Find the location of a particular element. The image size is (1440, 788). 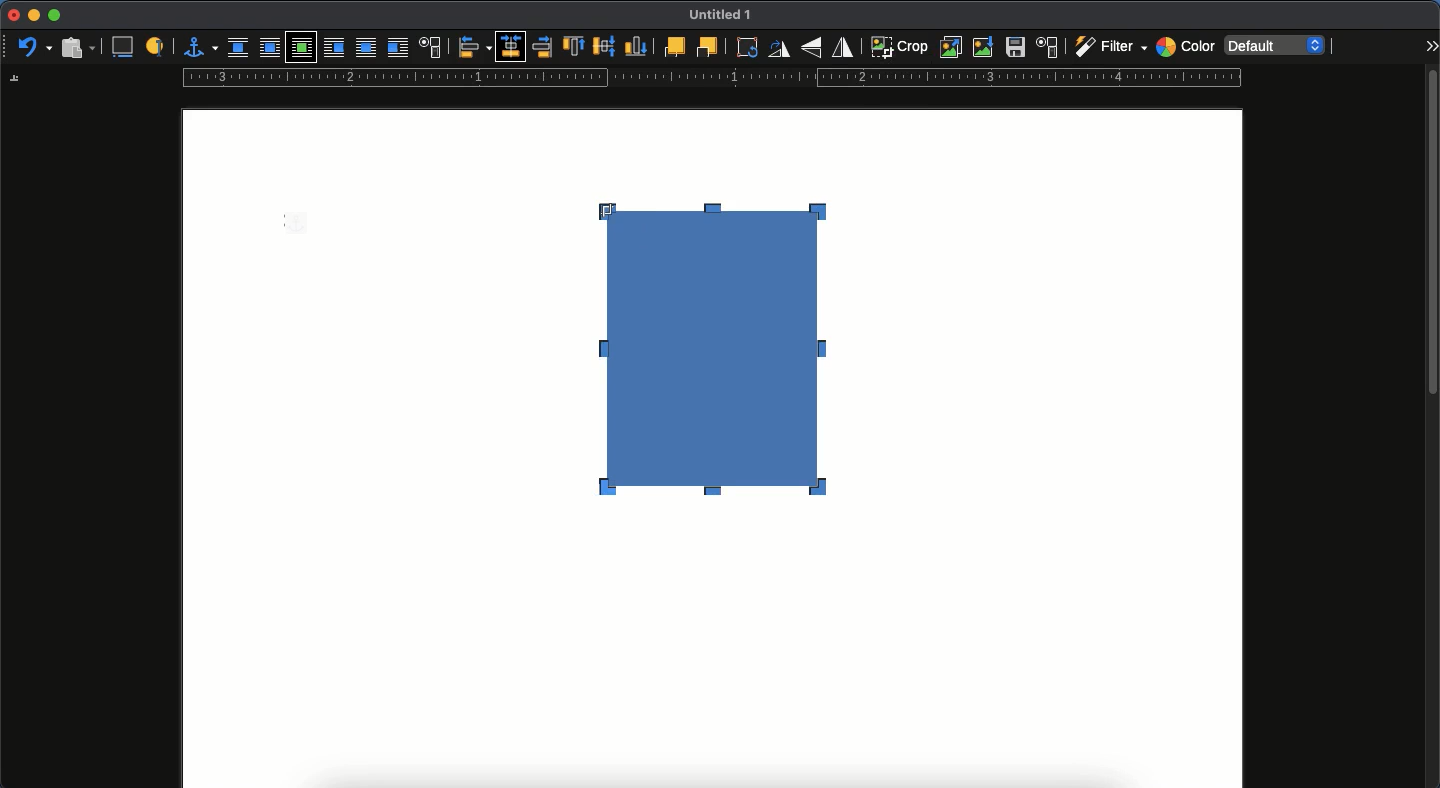

crop is located at coordinates (899, 46).